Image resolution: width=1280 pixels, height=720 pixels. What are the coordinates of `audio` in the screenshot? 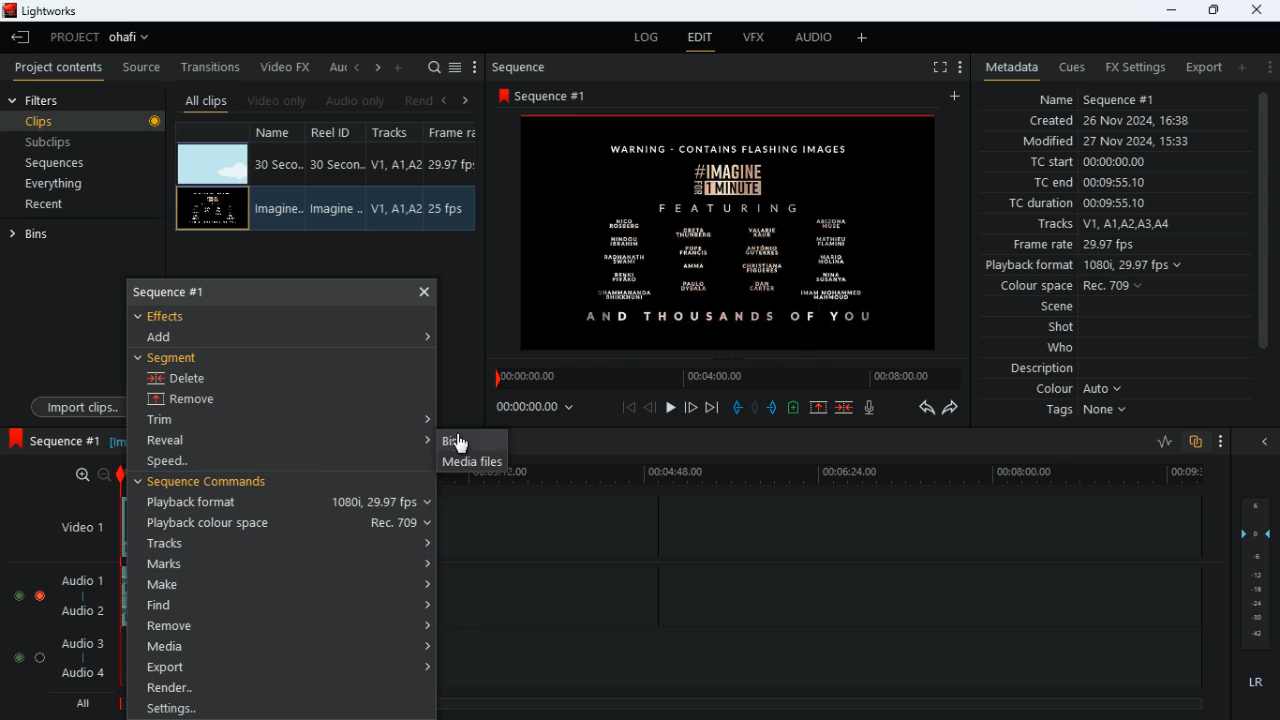 It's located at (814, 40).